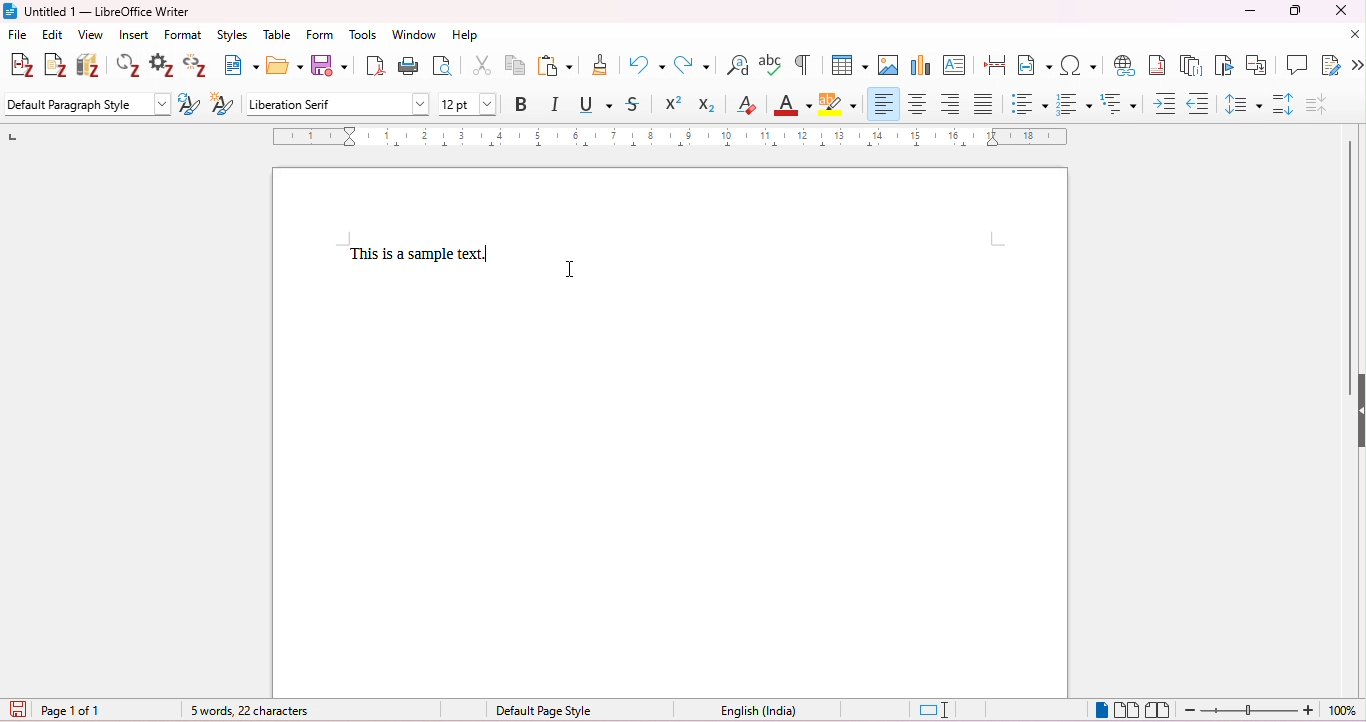  What do you see at coordinates (18, 710) in the screenshot?
I see `save` at bounding box center [18, 710].